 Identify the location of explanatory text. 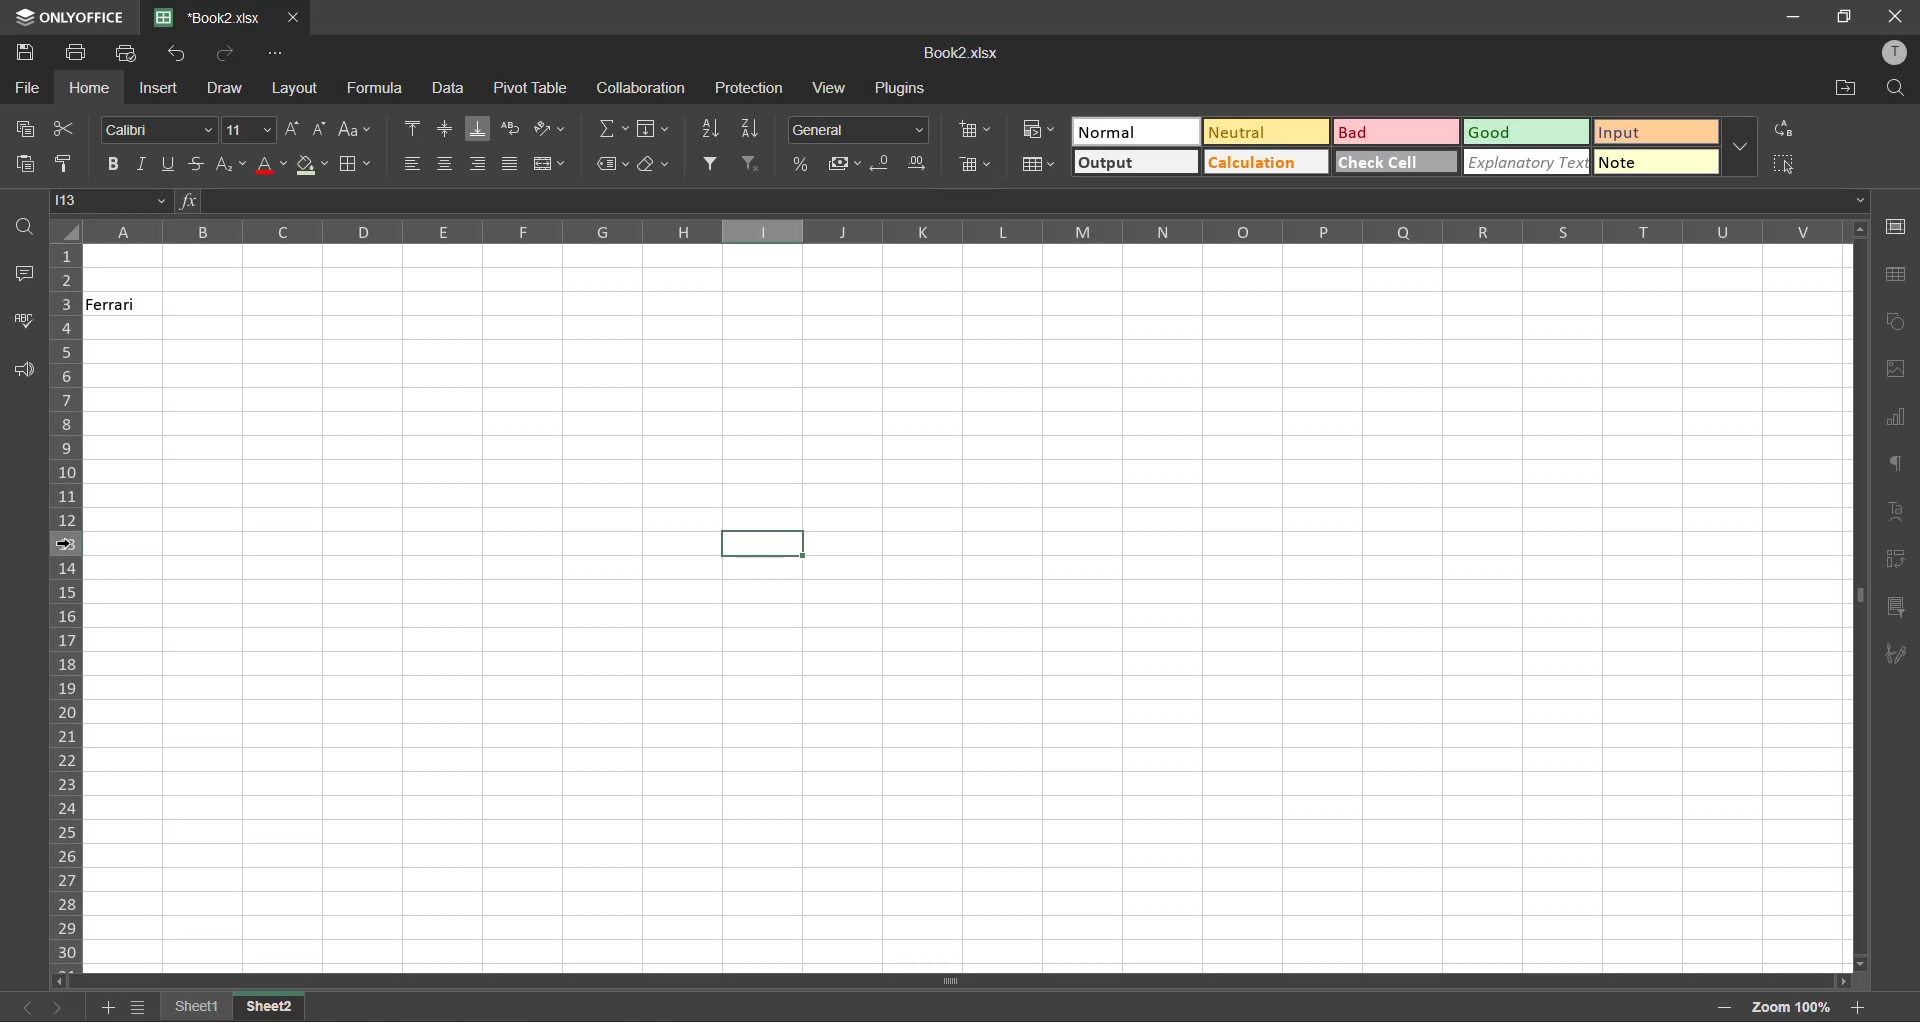
(1529, 163).